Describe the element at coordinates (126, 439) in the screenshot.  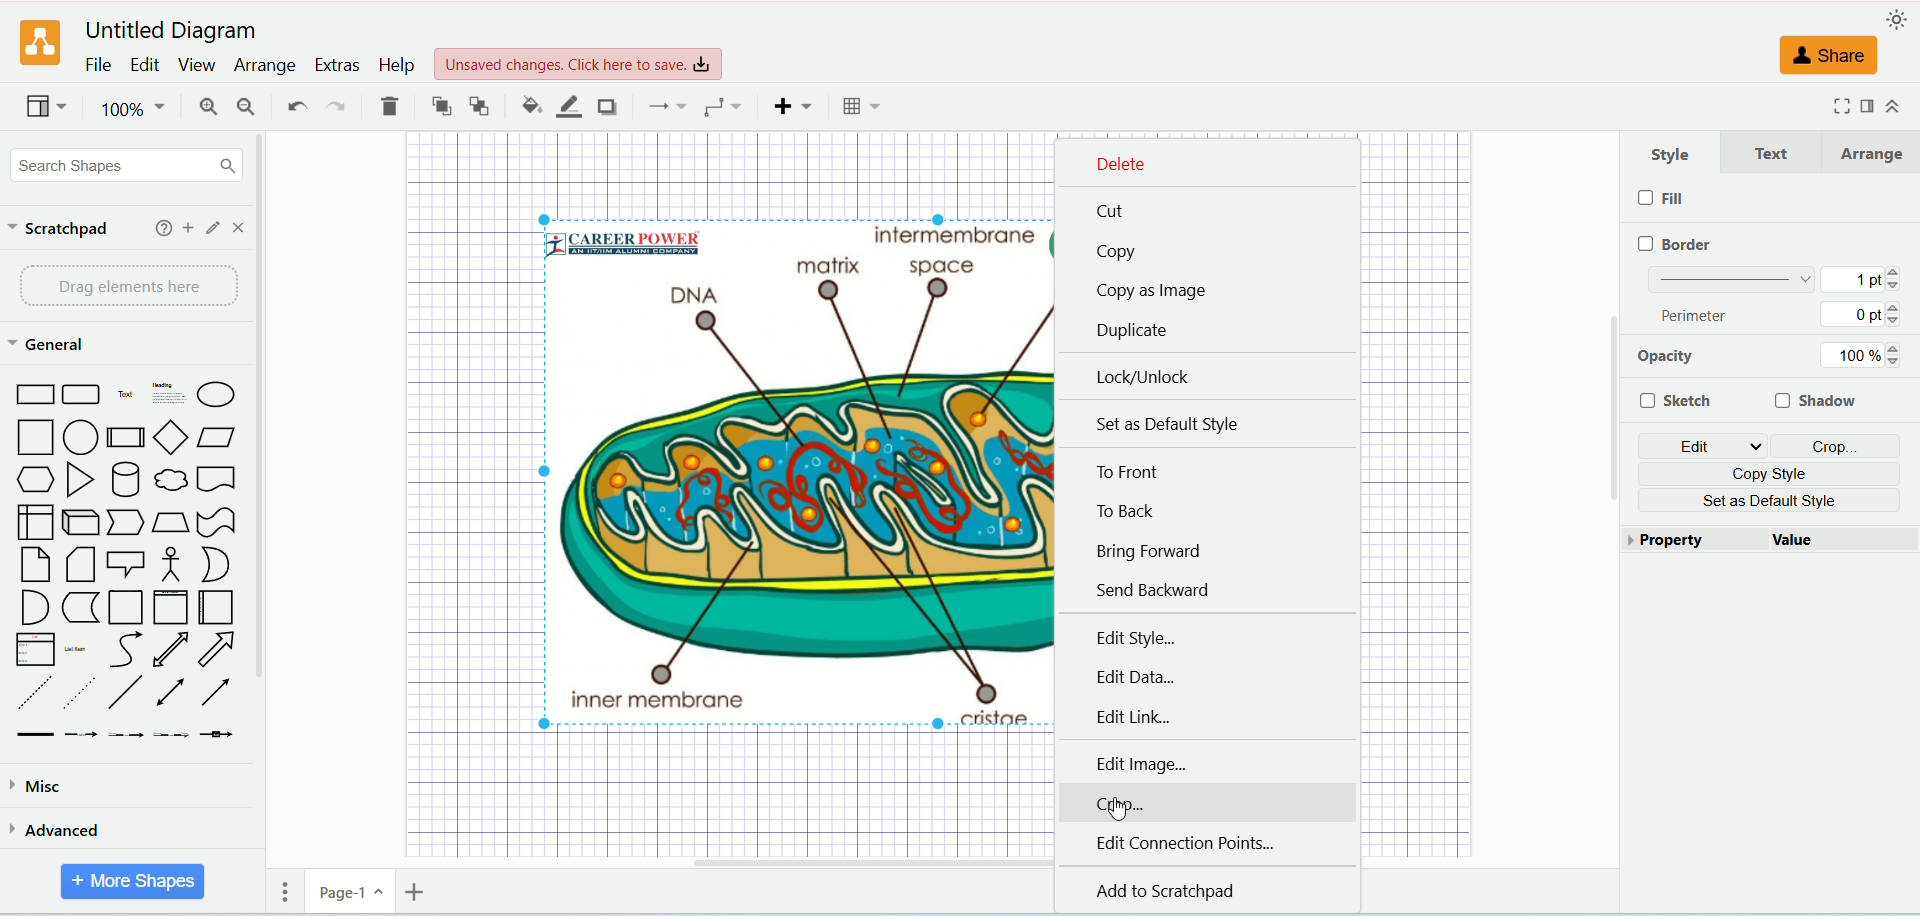
I see `Process` at that location.